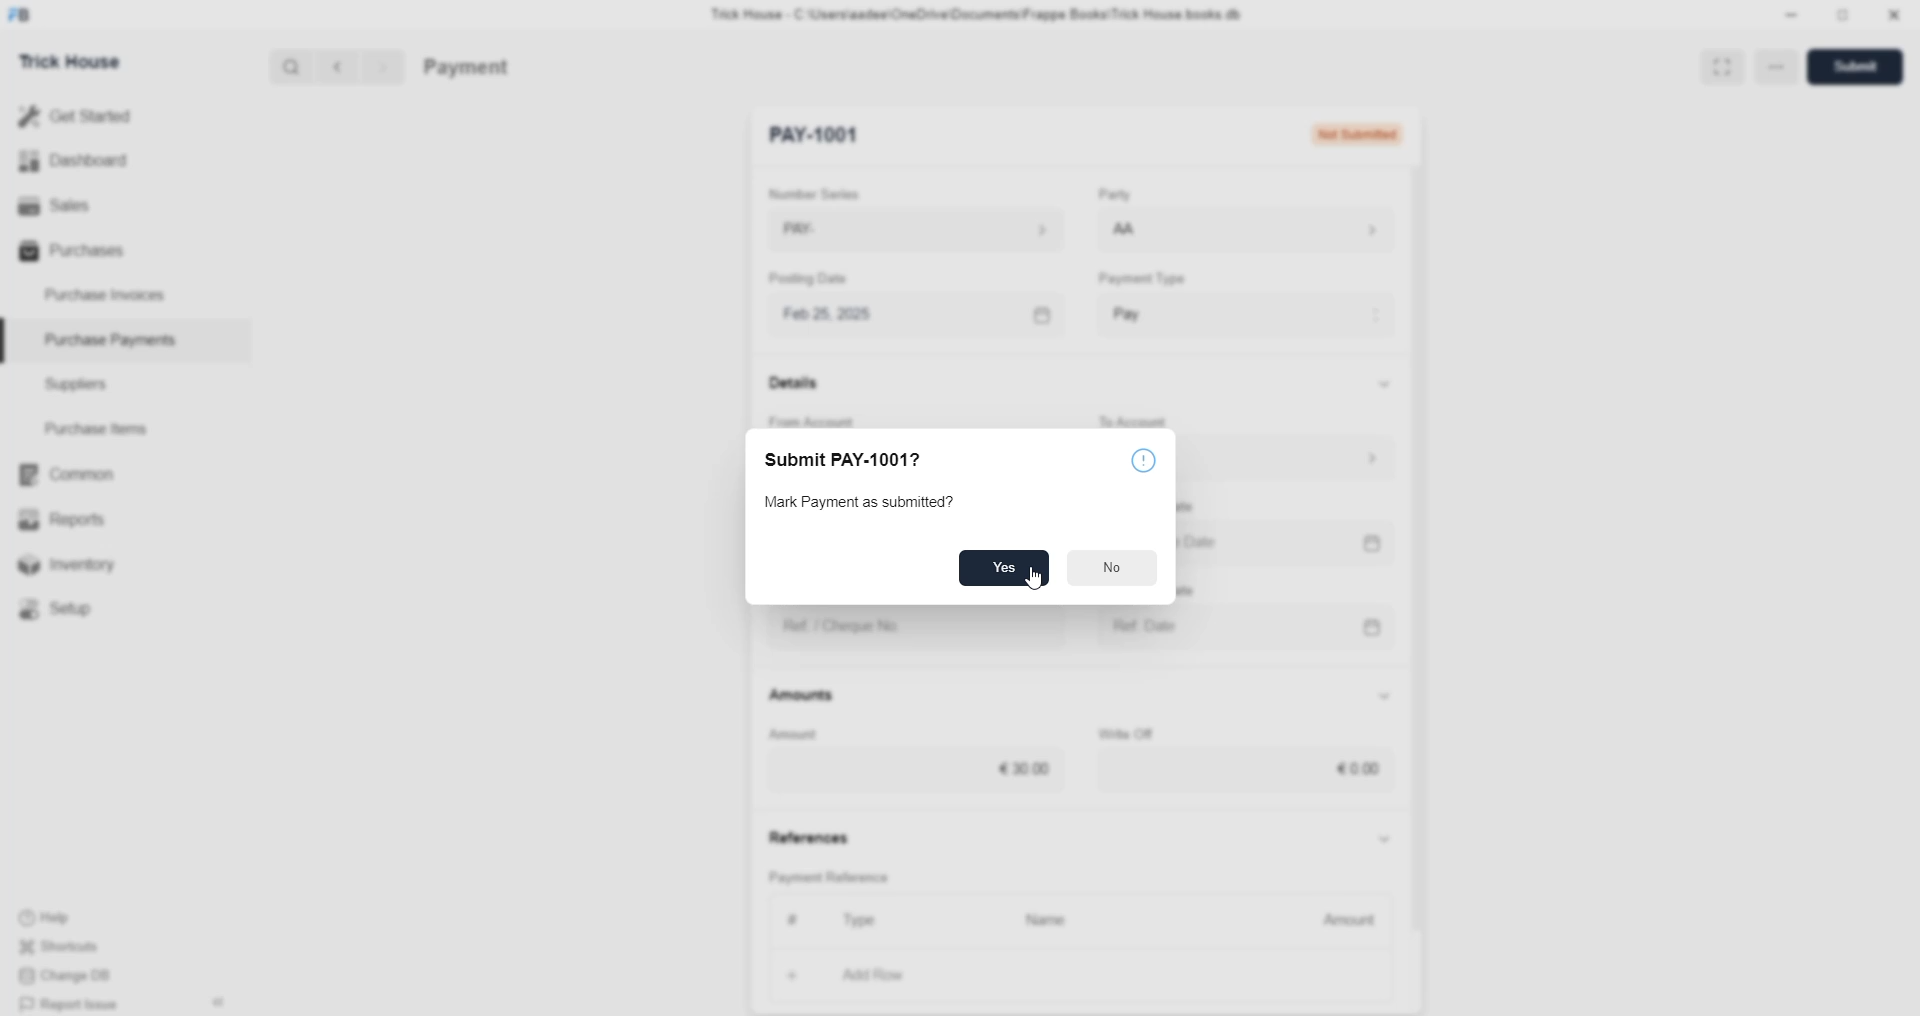 The image size is (1920, 1016). Describe the element at coordinates (102, 425) in the screenshot. I see `Purchase Items` at that location.